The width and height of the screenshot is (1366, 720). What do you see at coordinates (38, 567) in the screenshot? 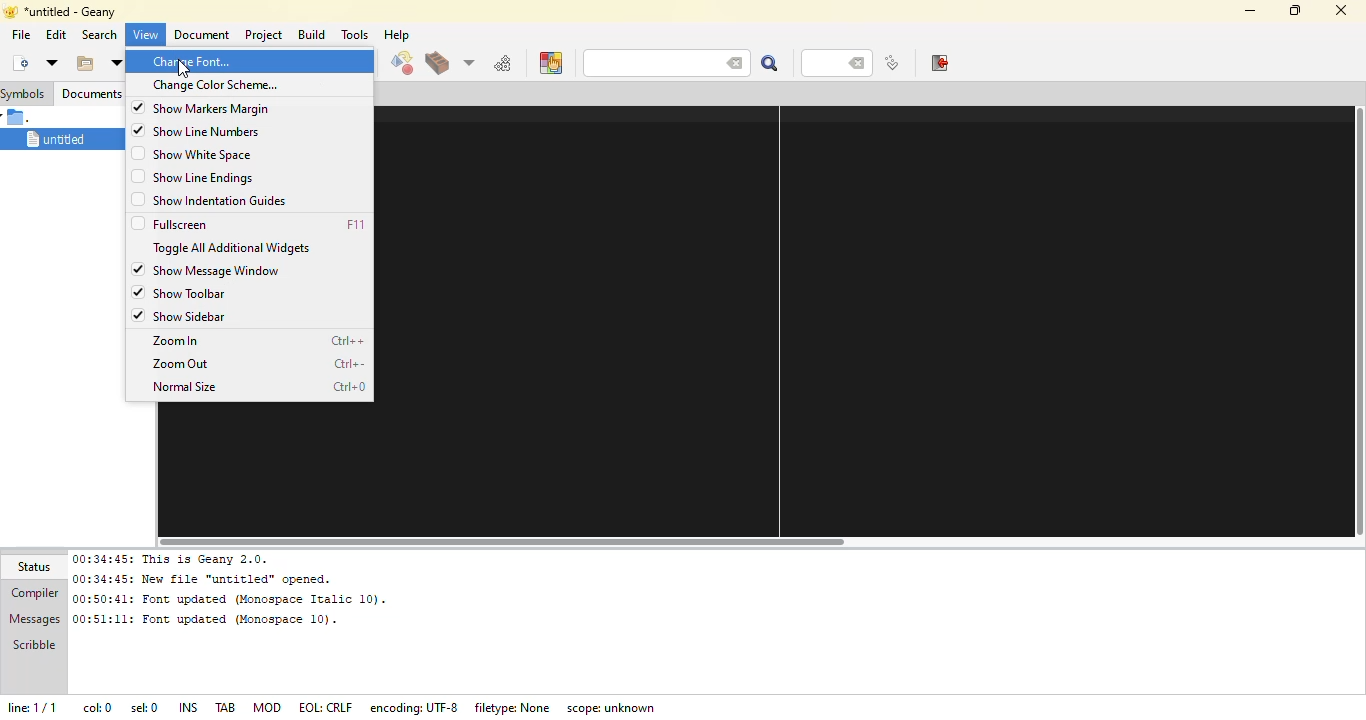
I see `status` at bounding box center [38, 567].